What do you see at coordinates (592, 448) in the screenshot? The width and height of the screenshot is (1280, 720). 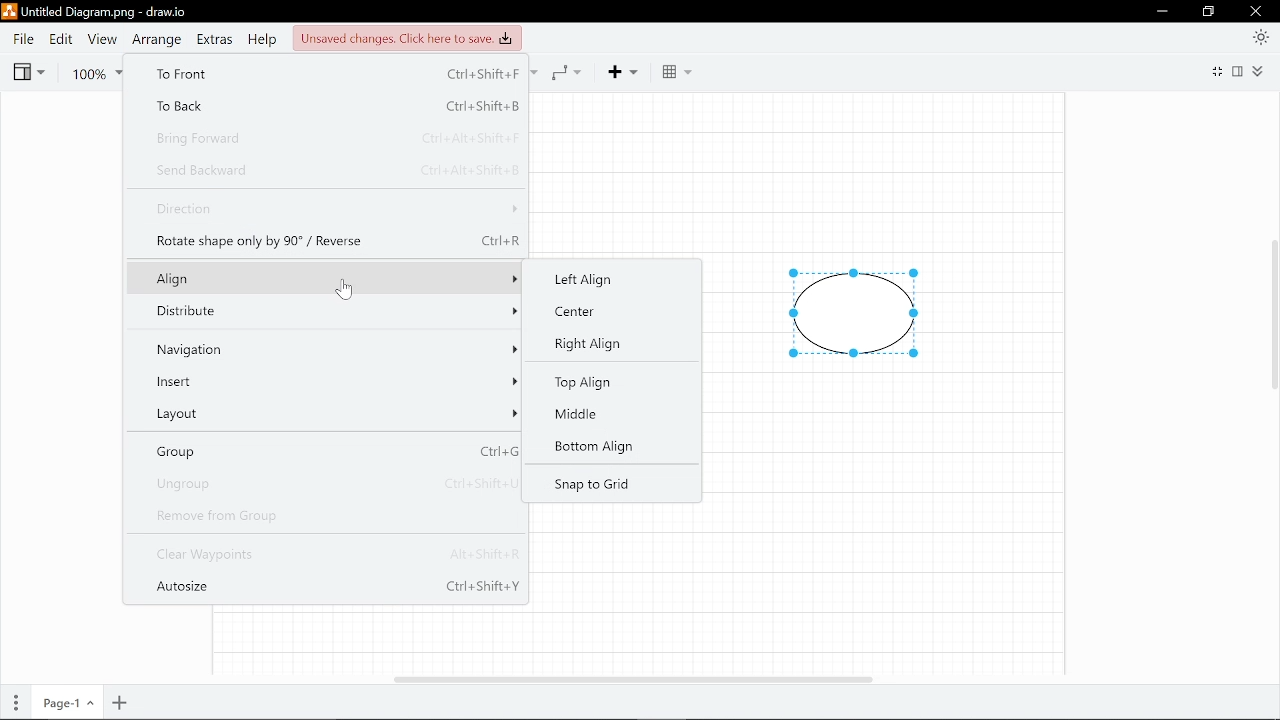 I see `Bottom align` at bounding box center [592, 448].